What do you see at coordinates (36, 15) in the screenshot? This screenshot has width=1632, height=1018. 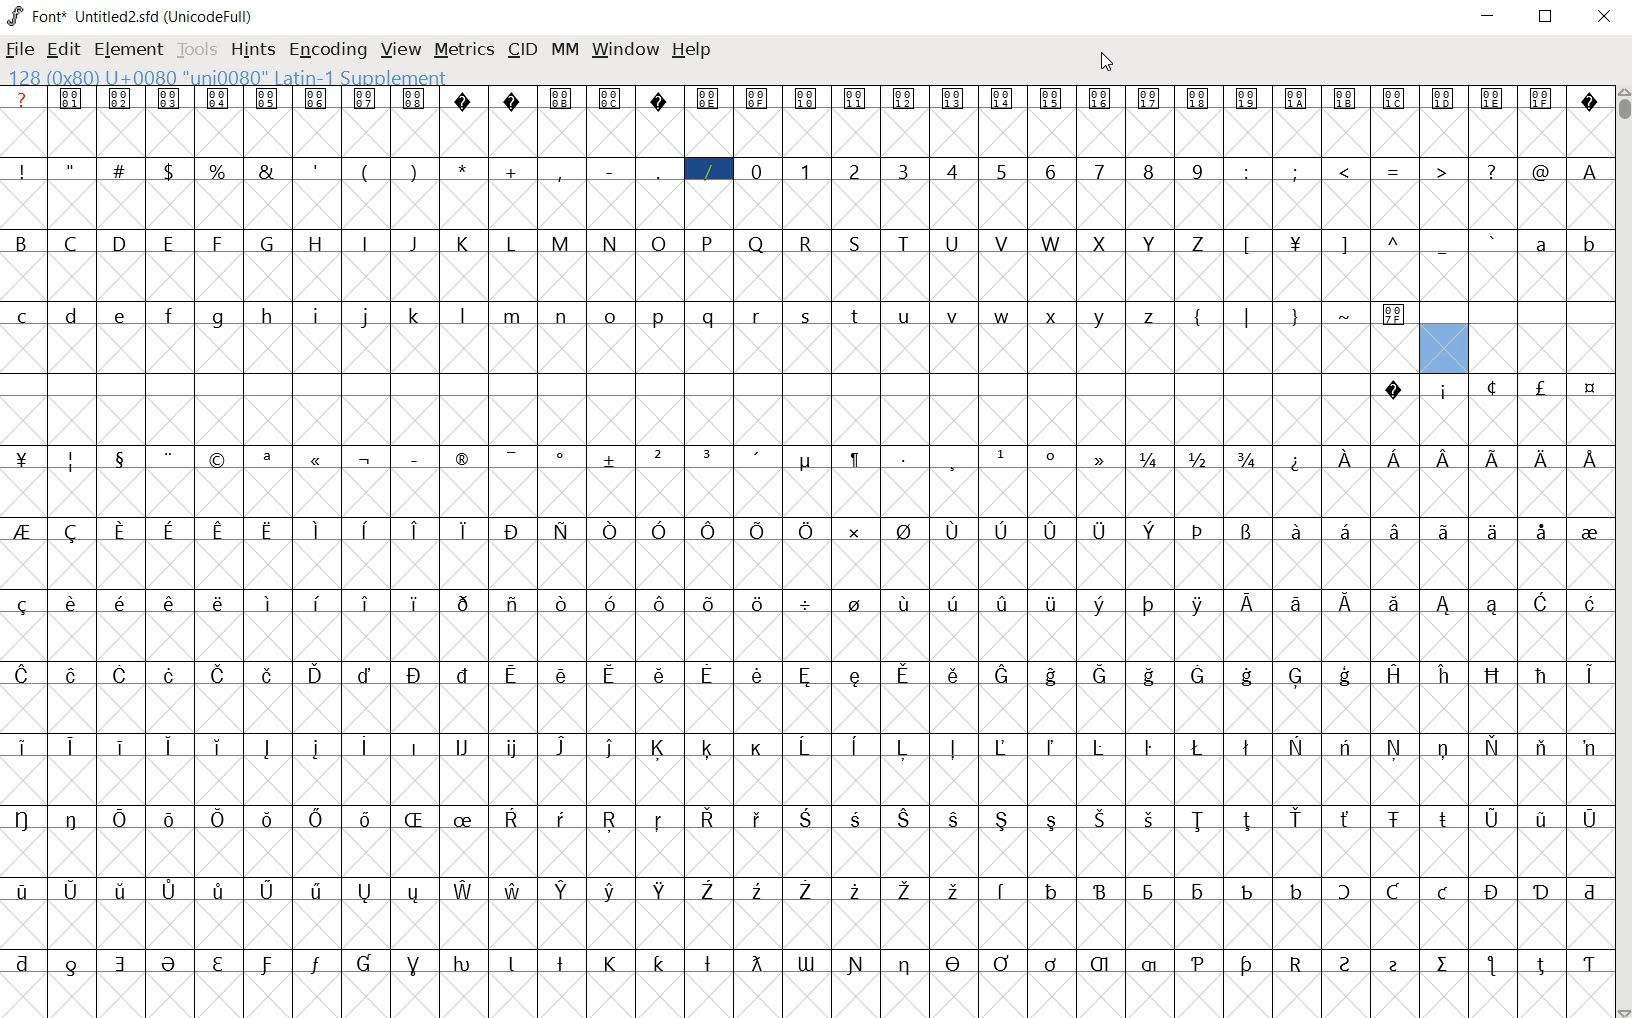 I see `FONT` at bounding box center [36, 15].